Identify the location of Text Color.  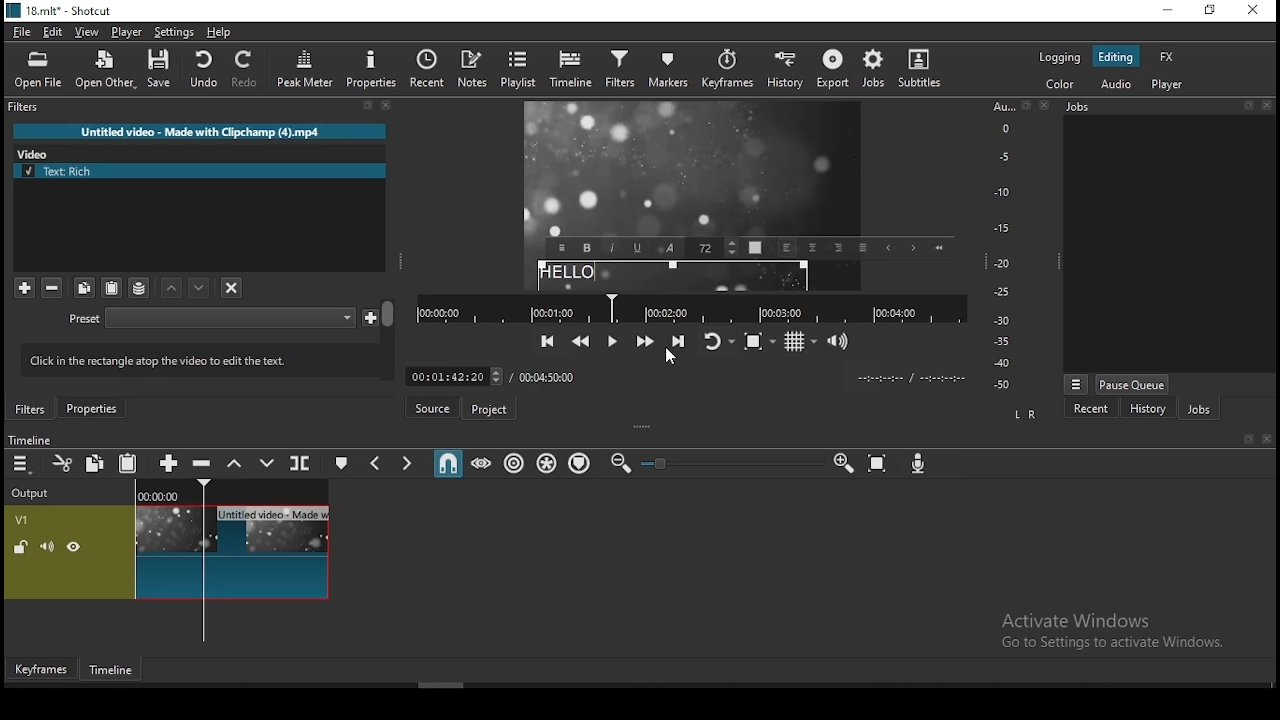
(755, 247).